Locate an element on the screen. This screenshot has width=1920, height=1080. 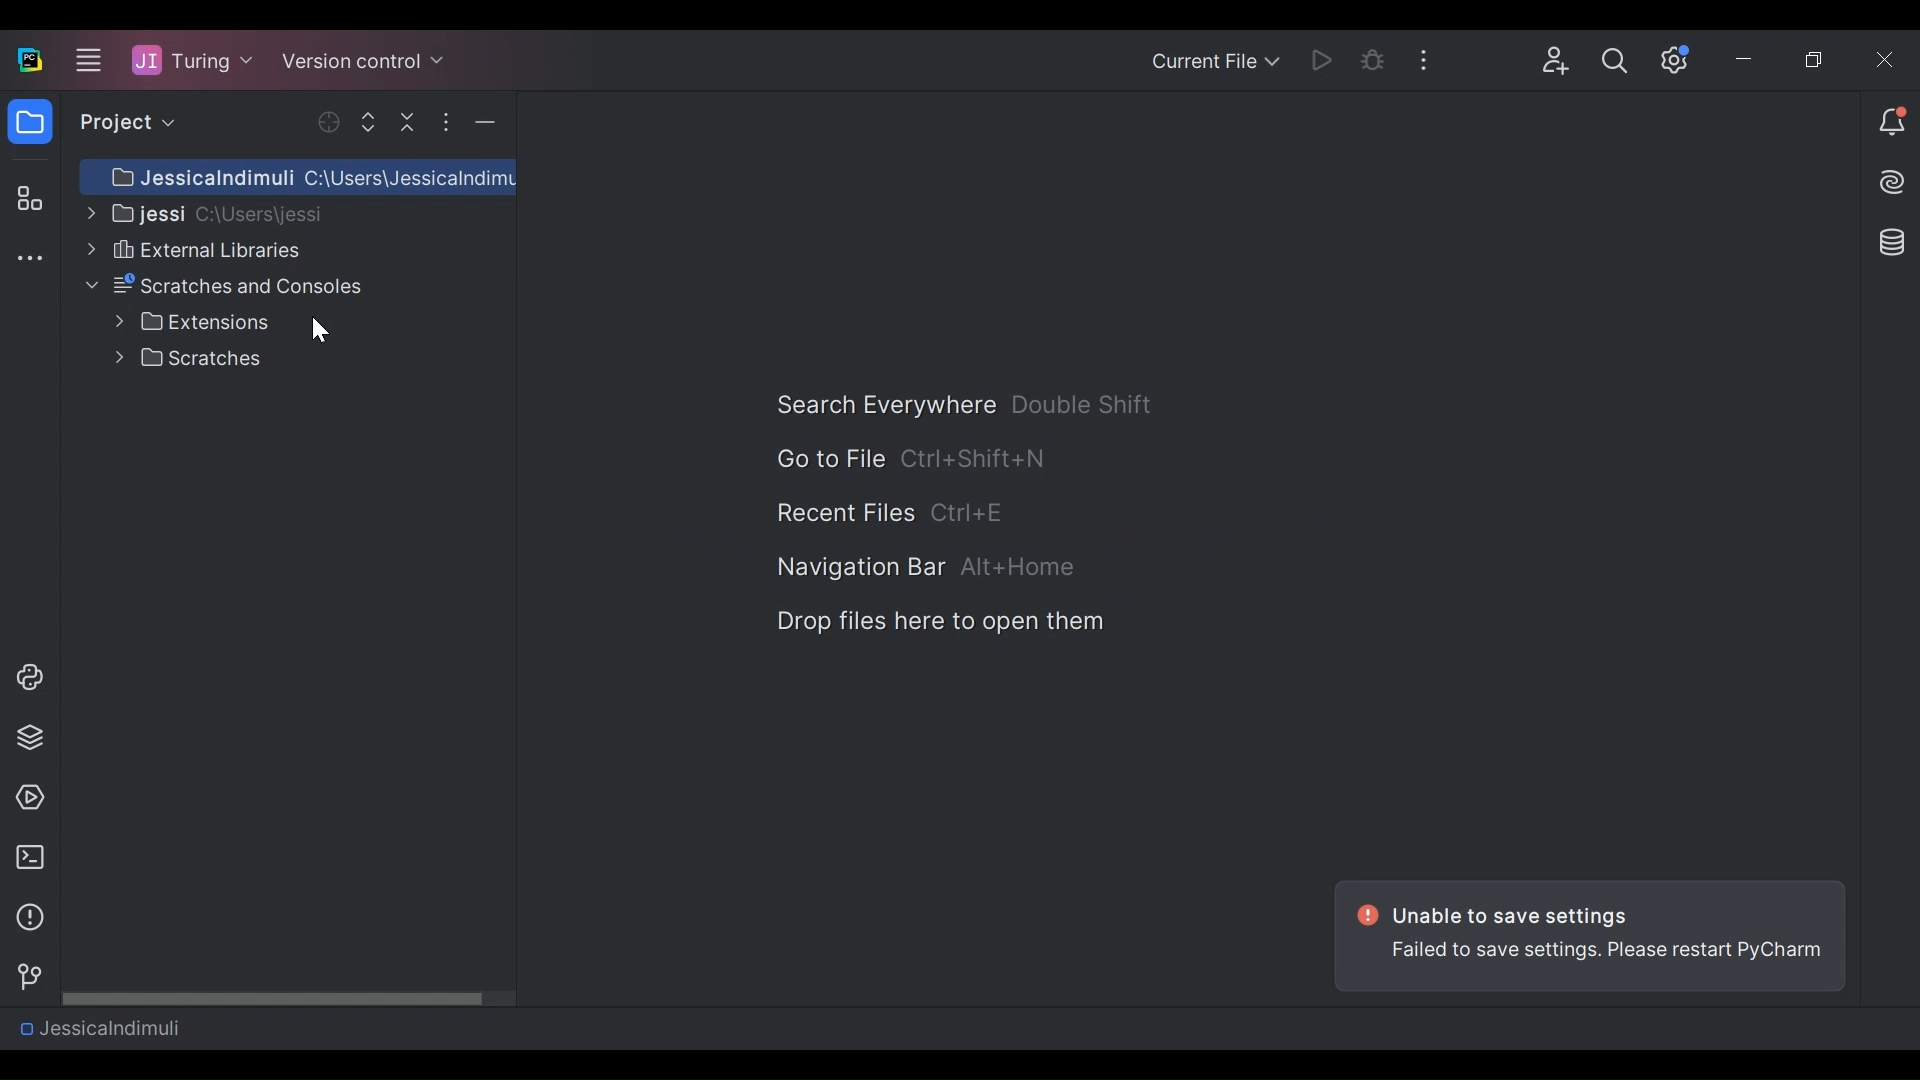
Search is located at coordinates (1615, 61).